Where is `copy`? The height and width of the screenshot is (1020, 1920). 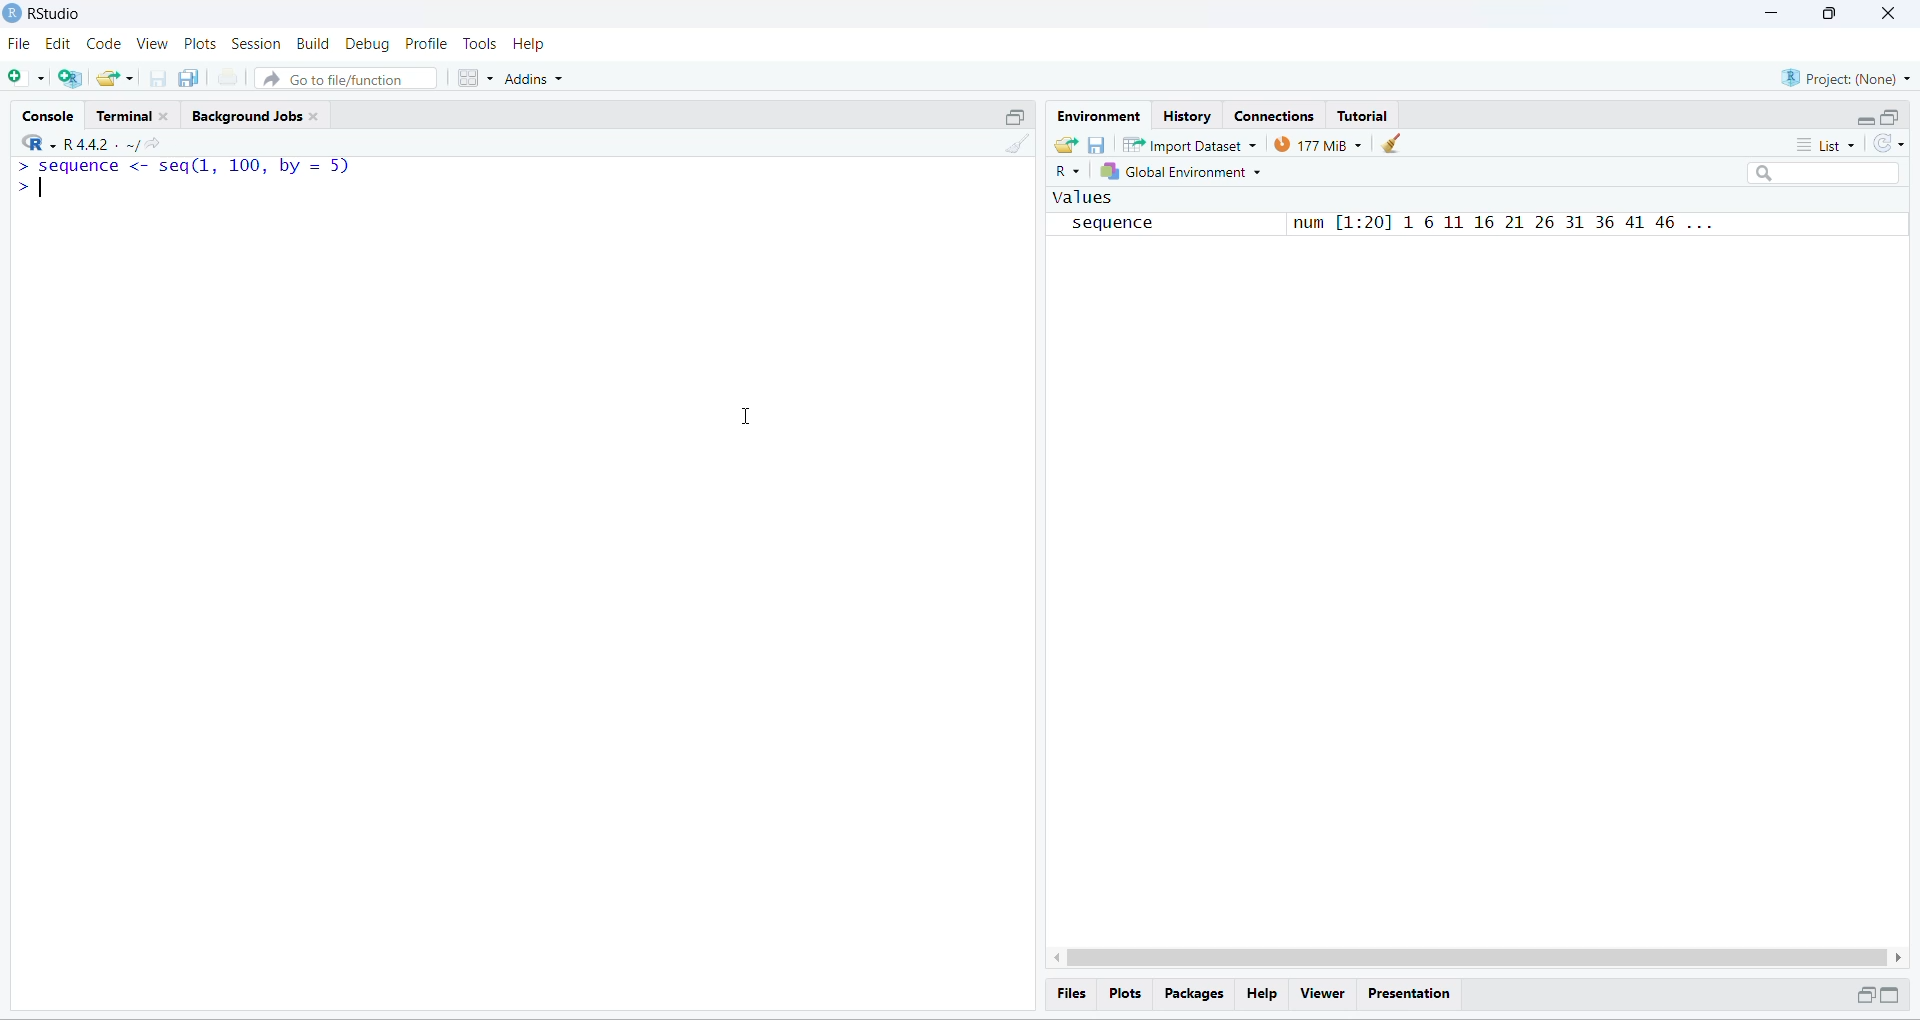 copy is located at coordinates (190, 77).